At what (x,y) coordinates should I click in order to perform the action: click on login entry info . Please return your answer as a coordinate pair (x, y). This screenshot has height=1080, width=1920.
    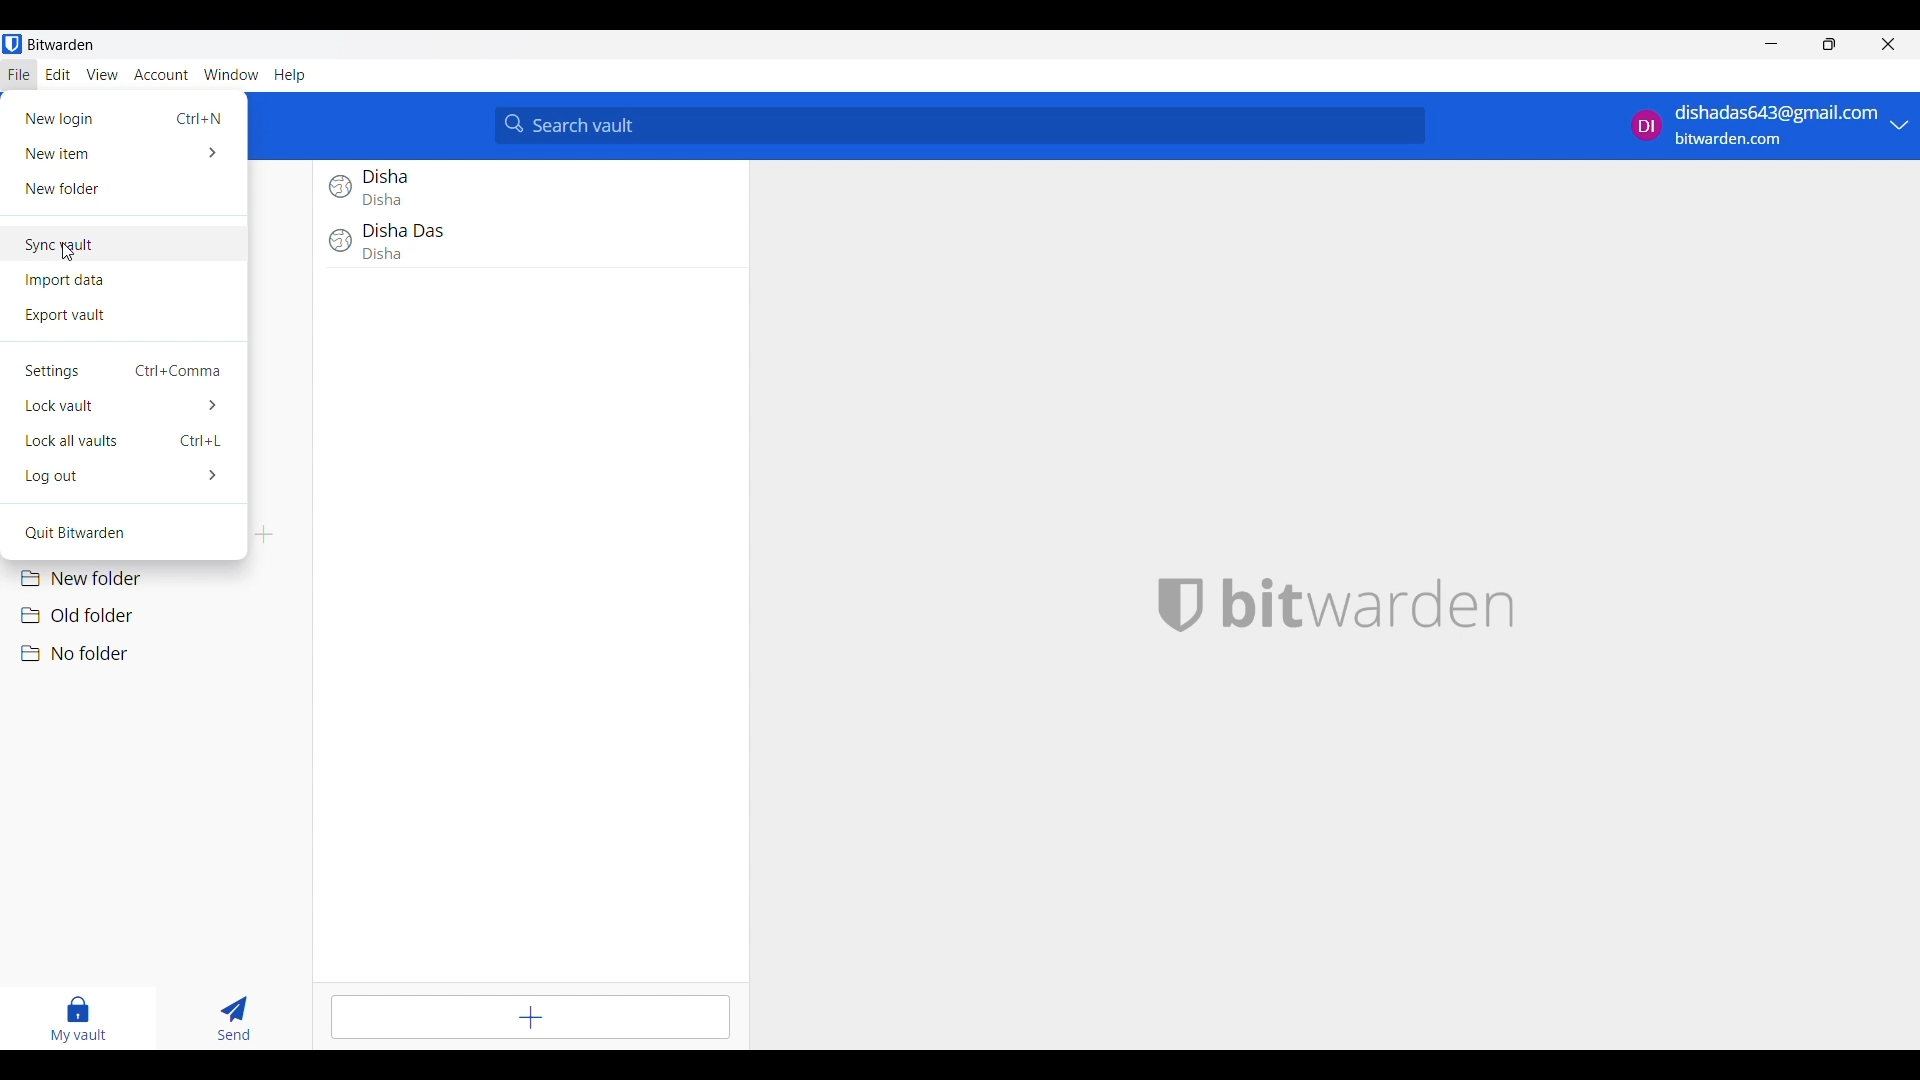
    Looking at the image, I should click on (520, 189).